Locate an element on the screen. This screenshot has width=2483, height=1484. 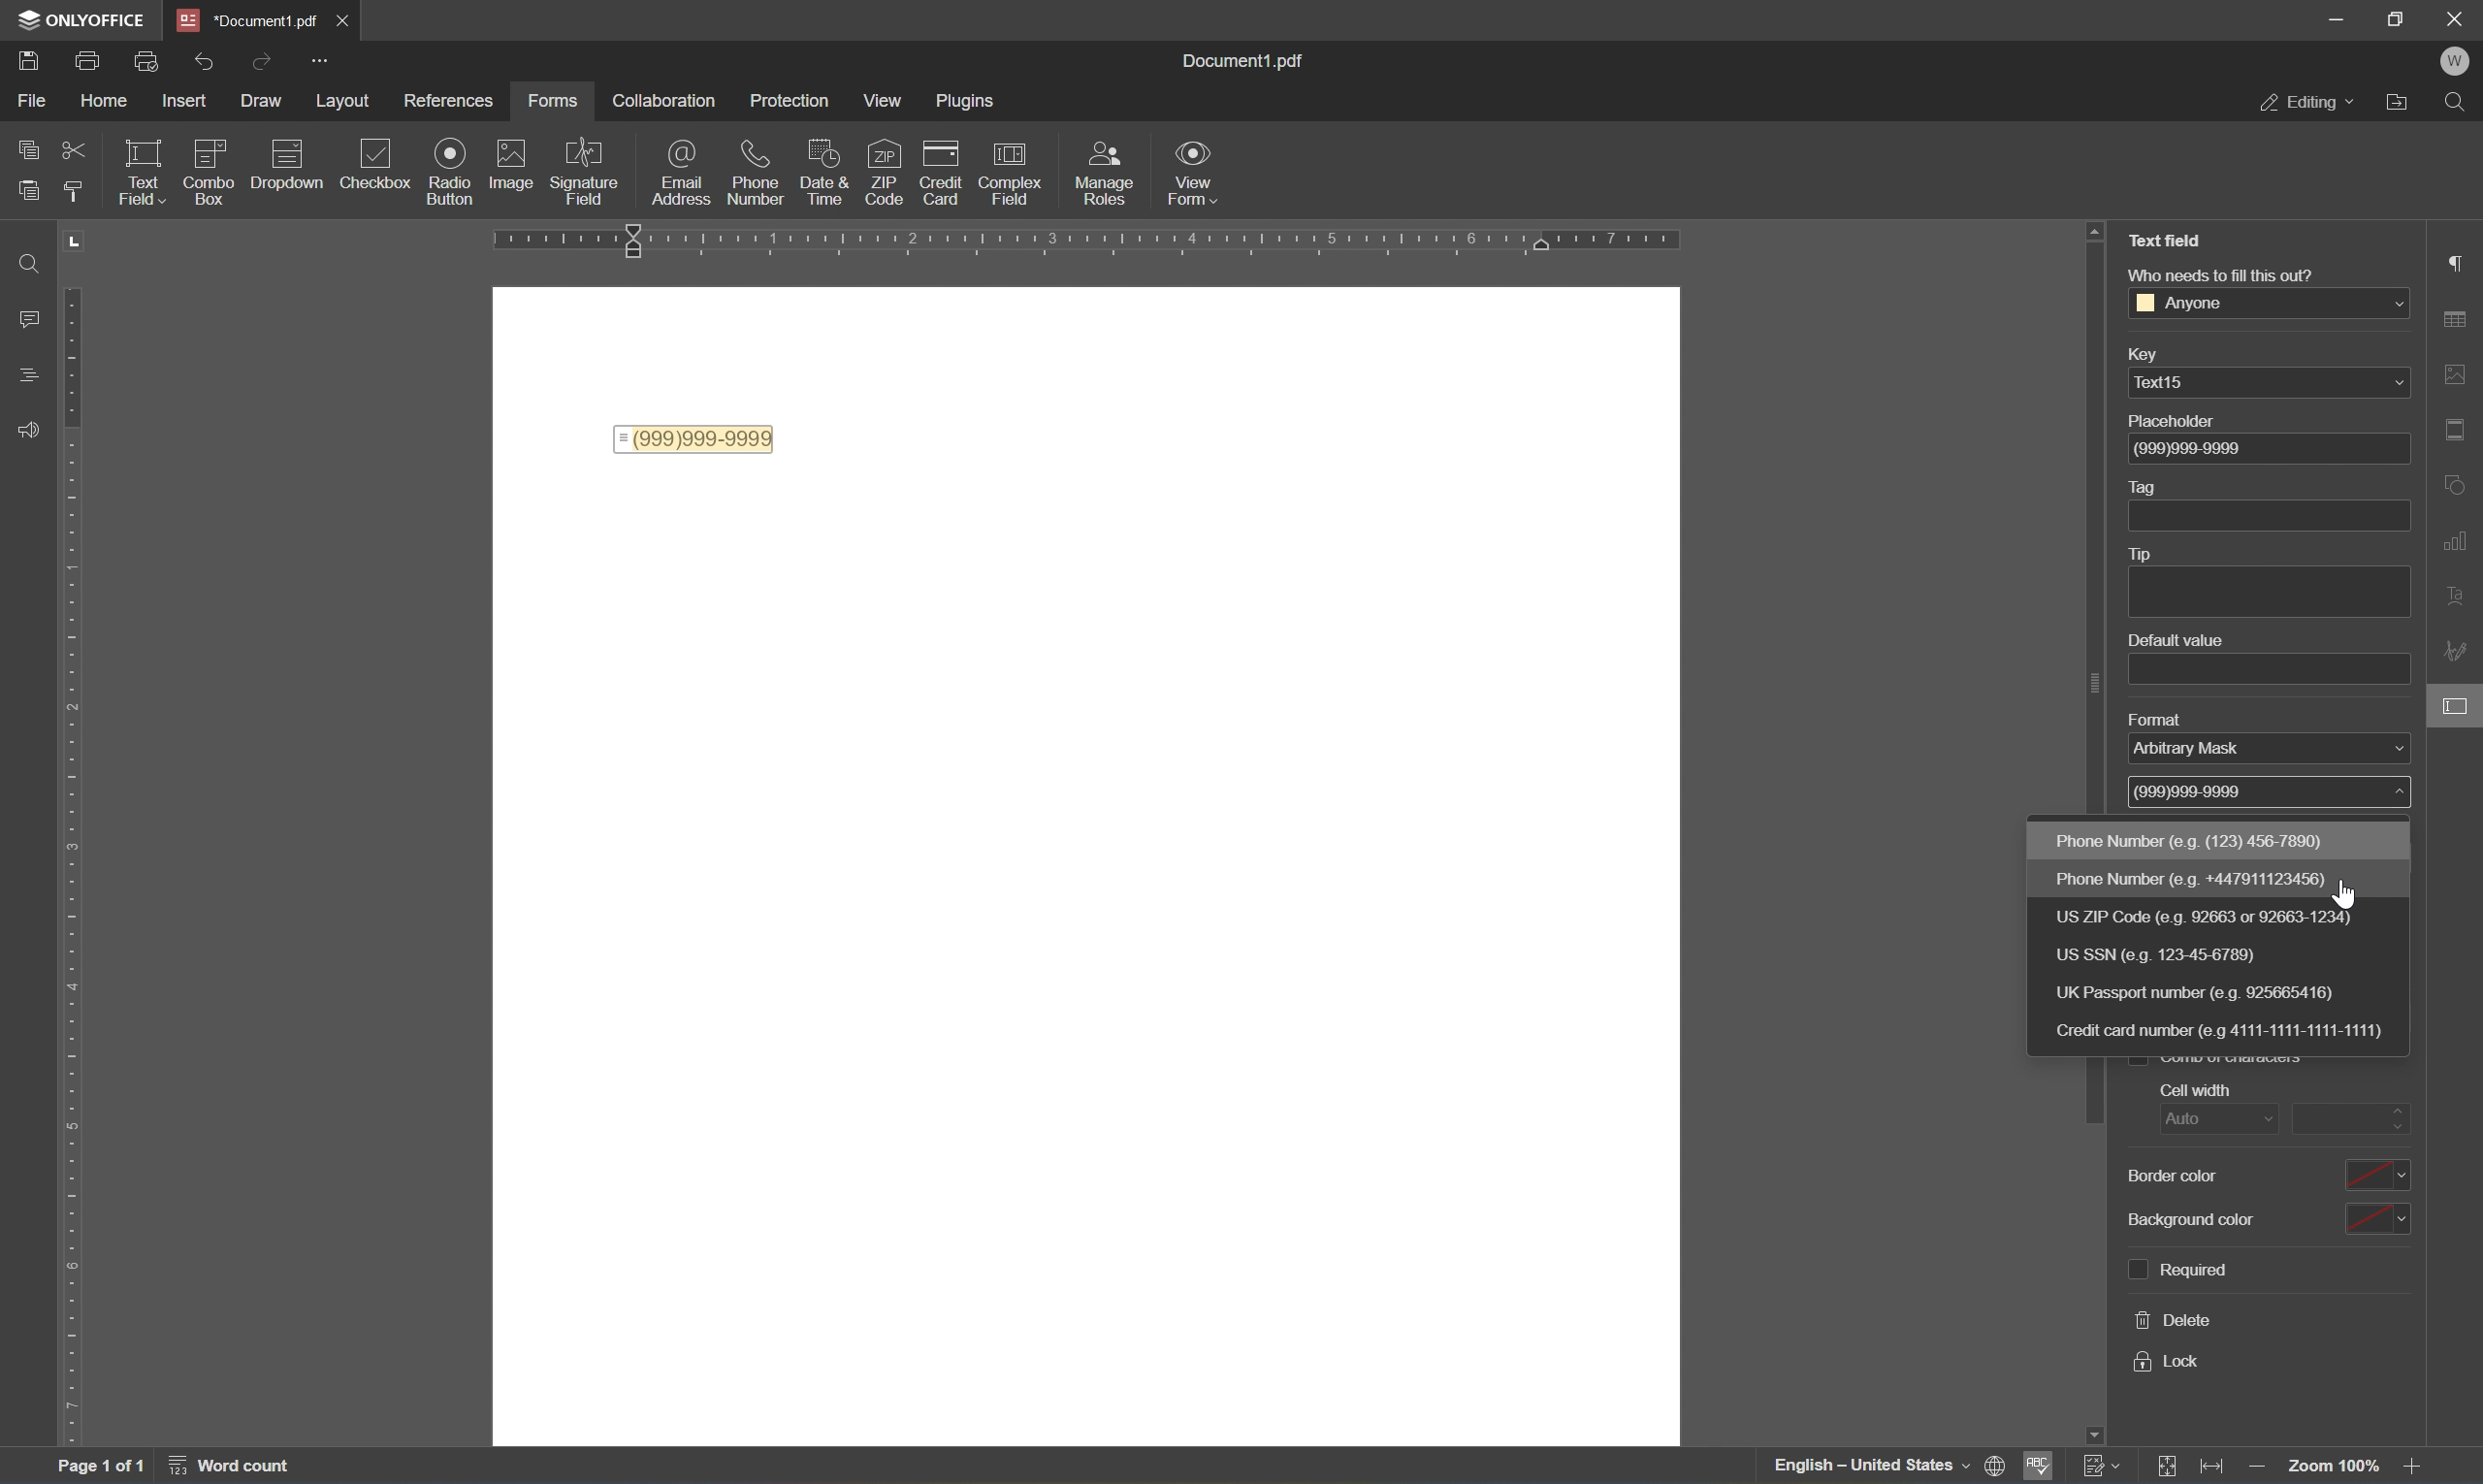
word count is located at coordinates (236, 1465).